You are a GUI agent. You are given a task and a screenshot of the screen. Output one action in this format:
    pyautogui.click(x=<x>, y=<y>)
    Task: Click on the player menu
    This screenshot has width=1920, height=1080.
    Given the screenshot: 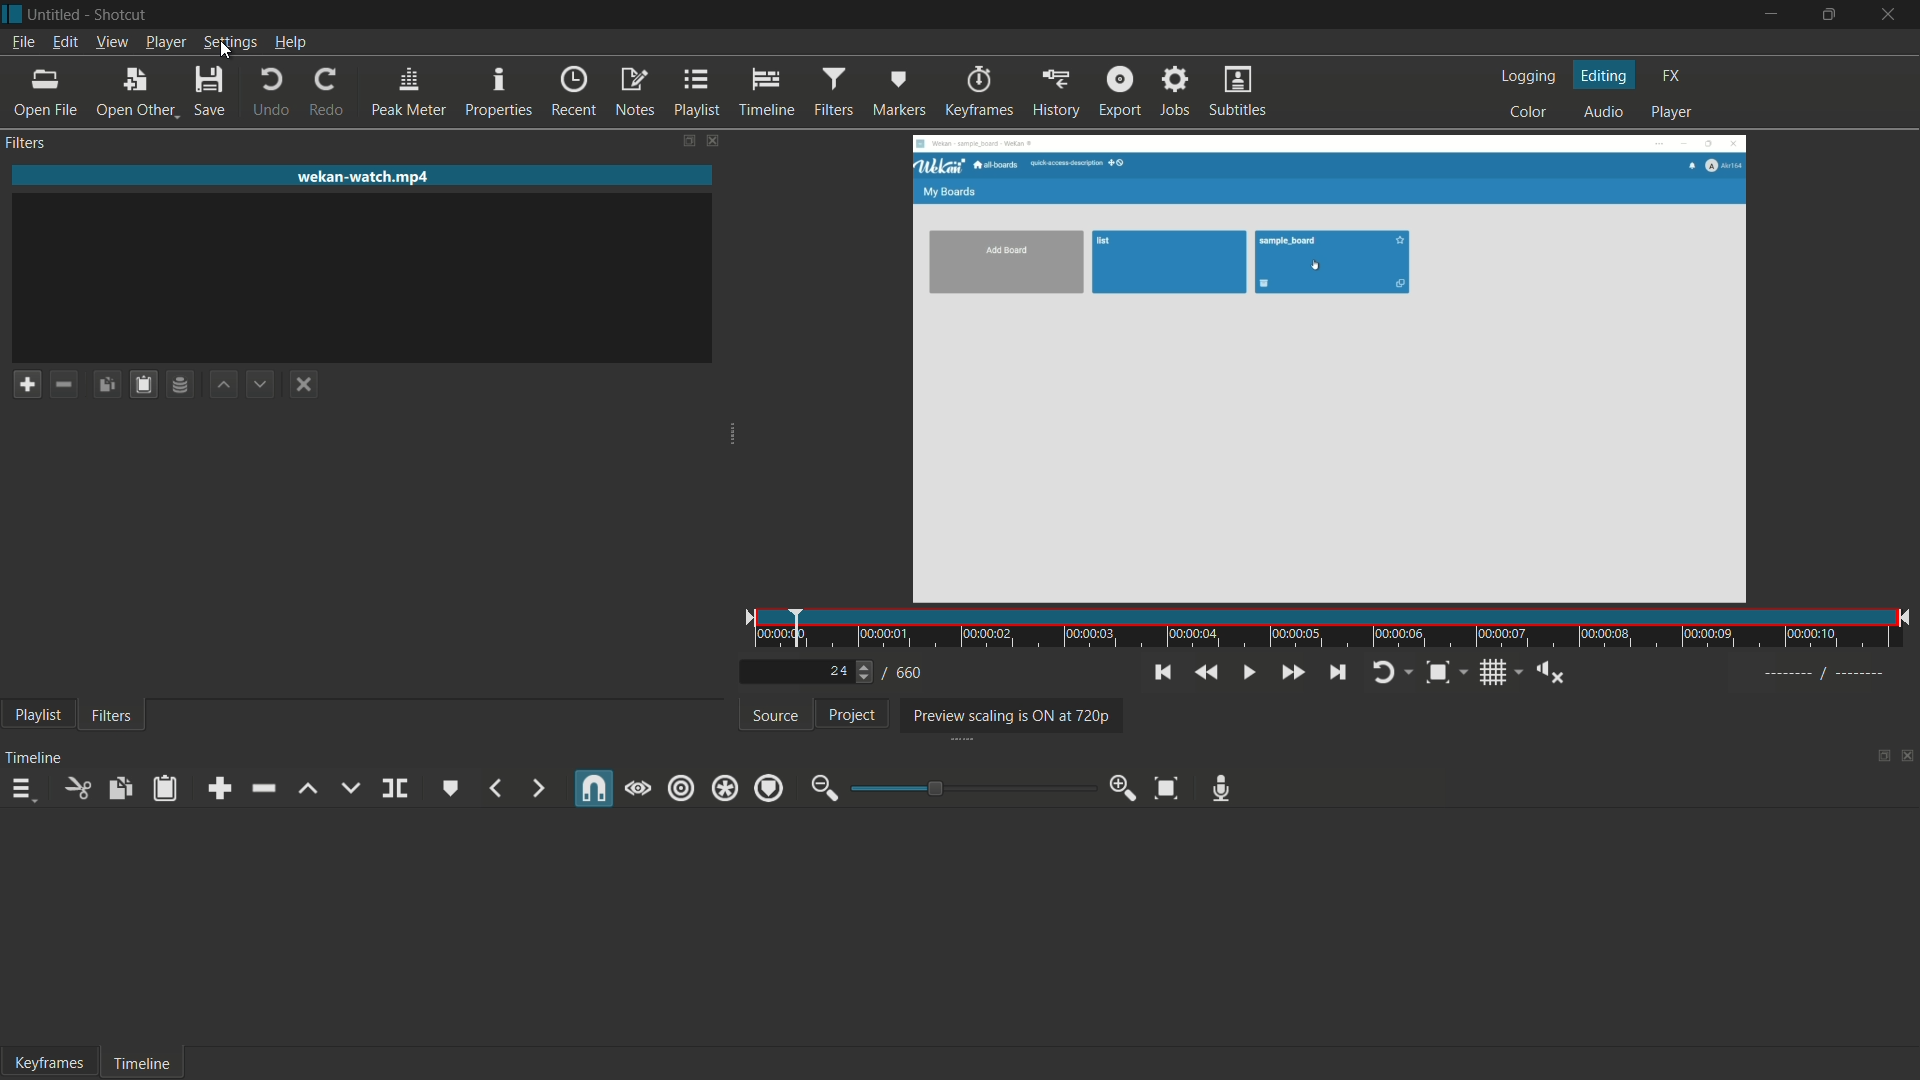 What is the action you would take?
    pyautogui.click(x=164, y=42)
    